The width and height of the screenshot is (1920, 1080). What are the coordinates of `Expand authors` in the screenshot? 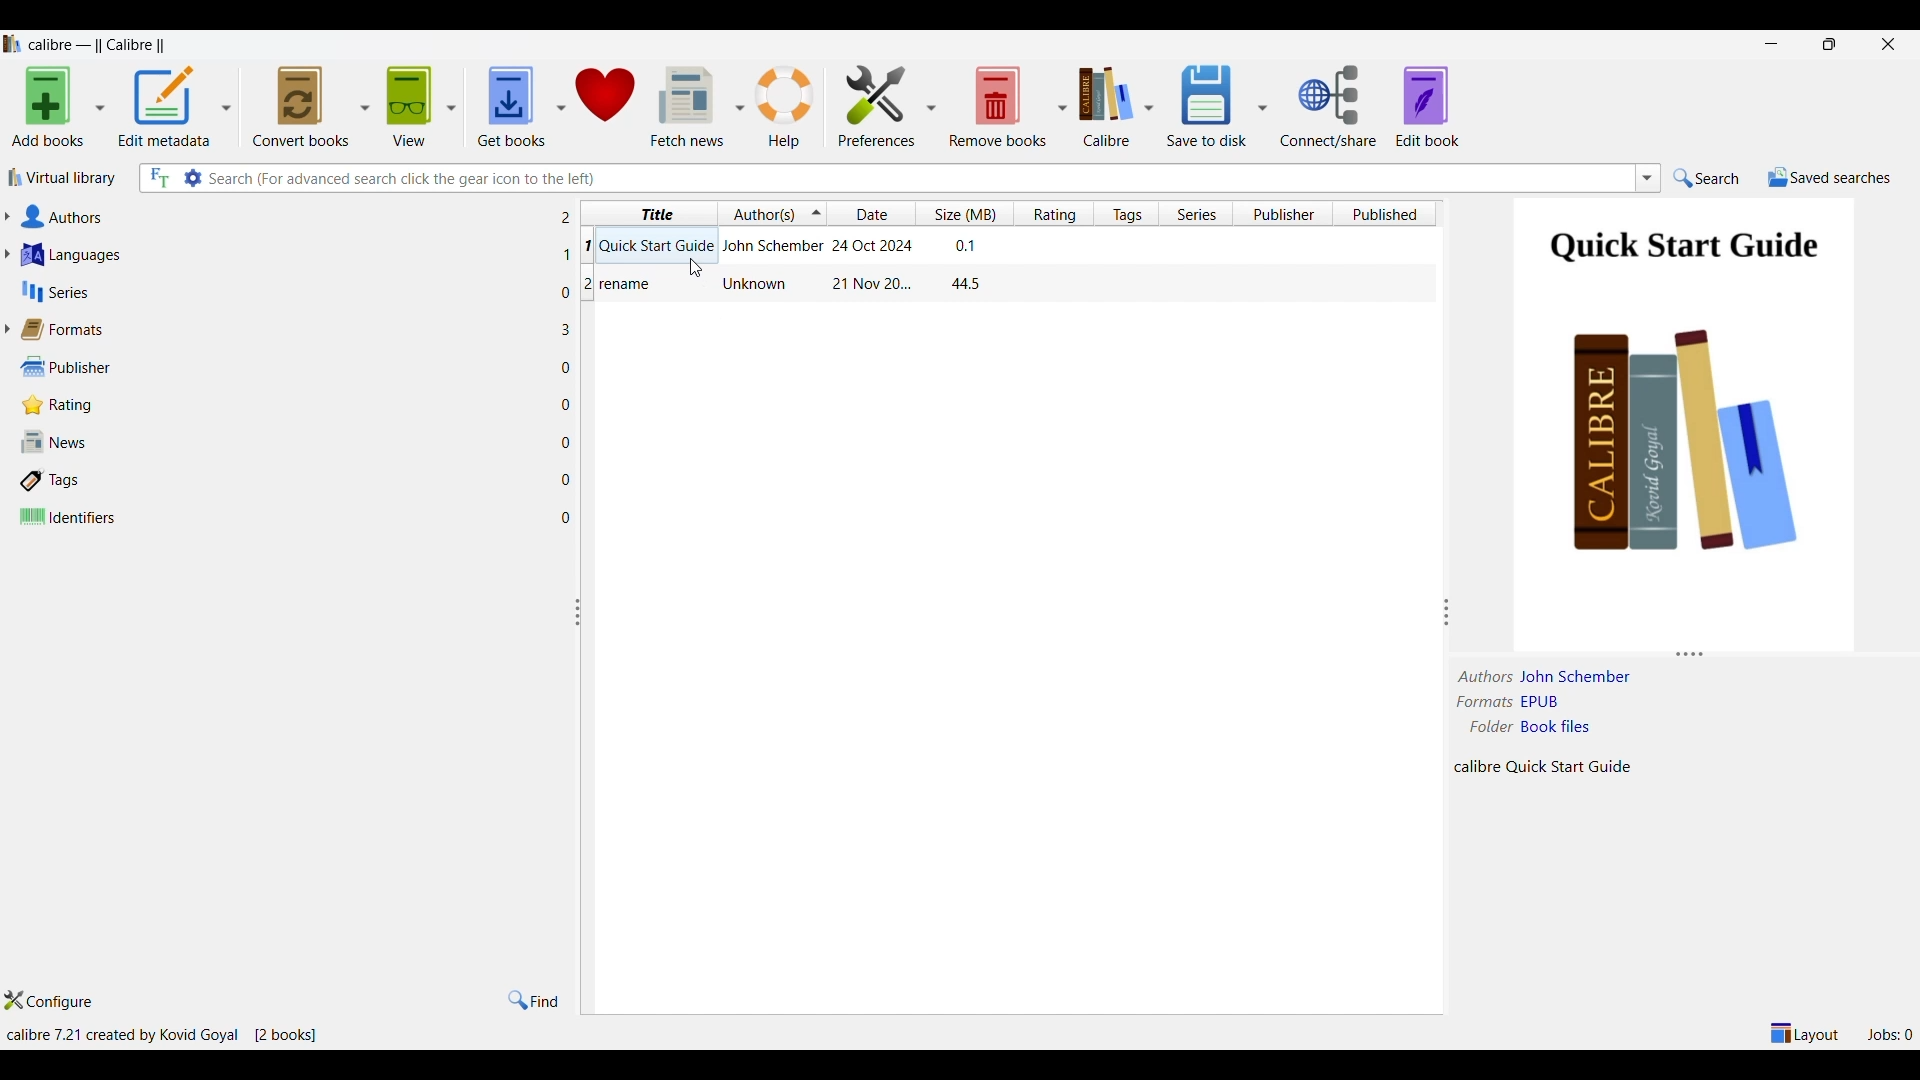 It's located at (7, 216).